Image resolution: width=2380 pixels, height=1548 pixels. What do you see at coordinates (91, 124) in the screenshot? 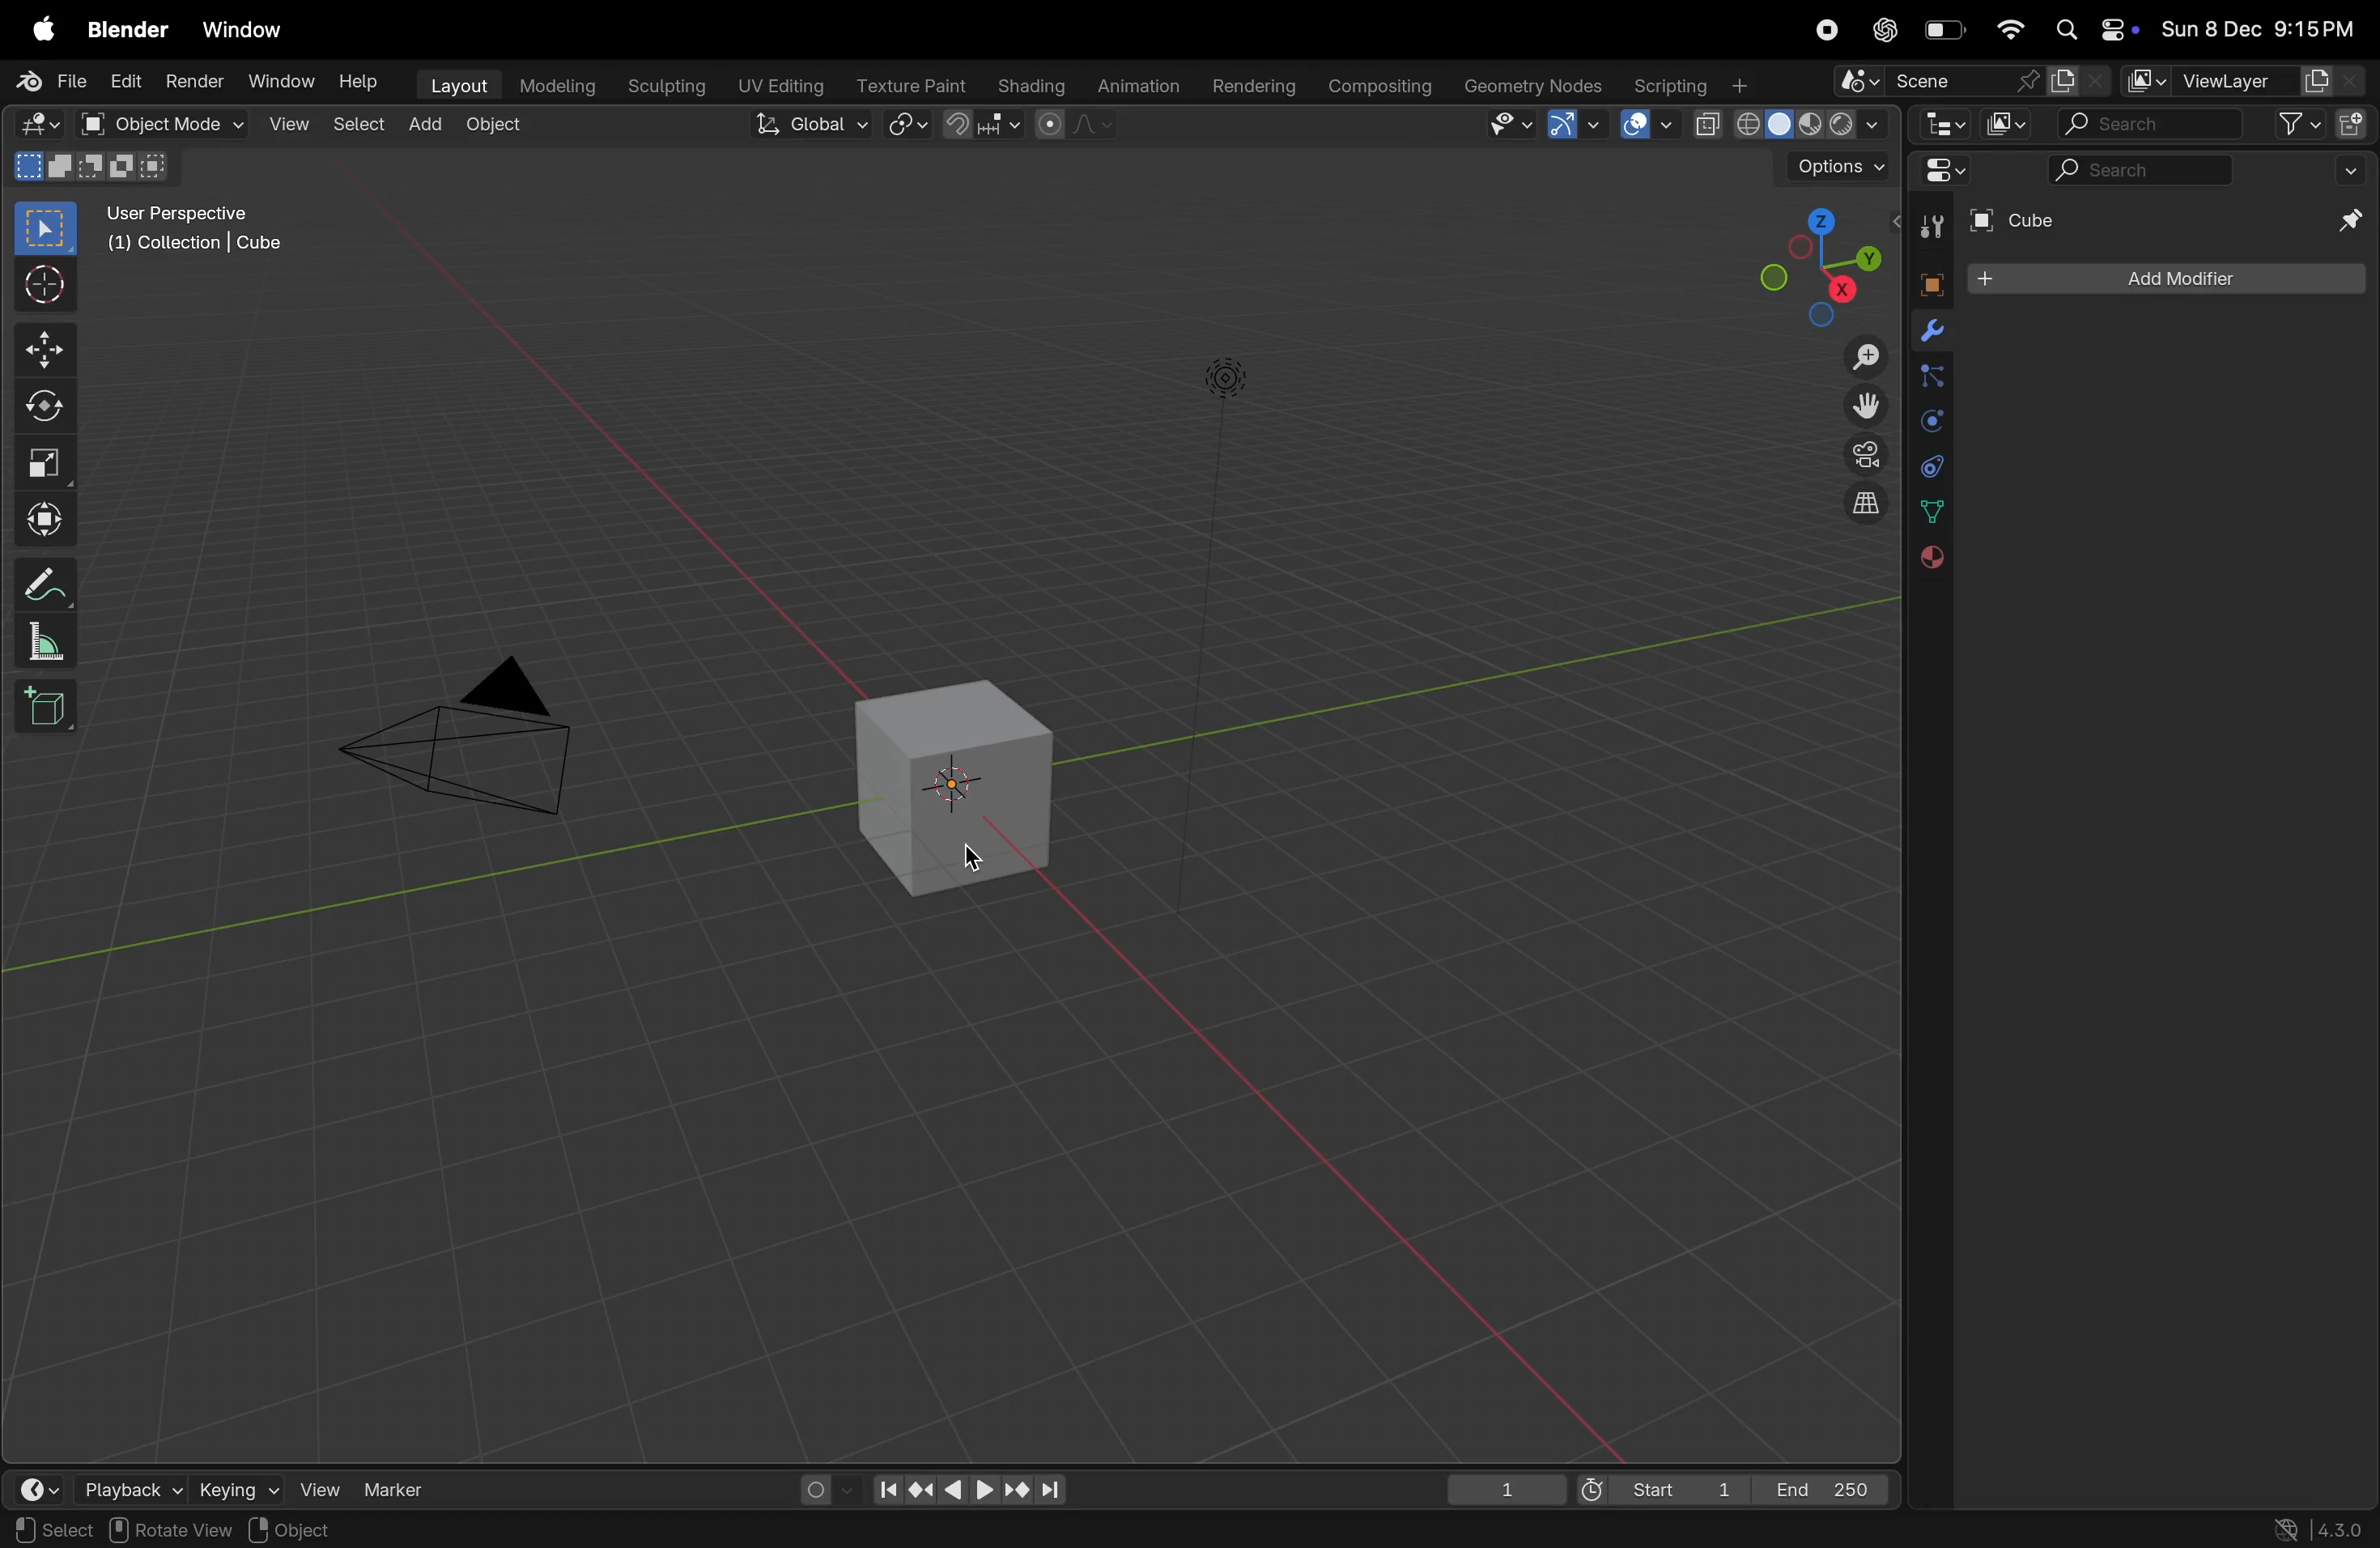
I see `open` at bounding box center [91, 124].